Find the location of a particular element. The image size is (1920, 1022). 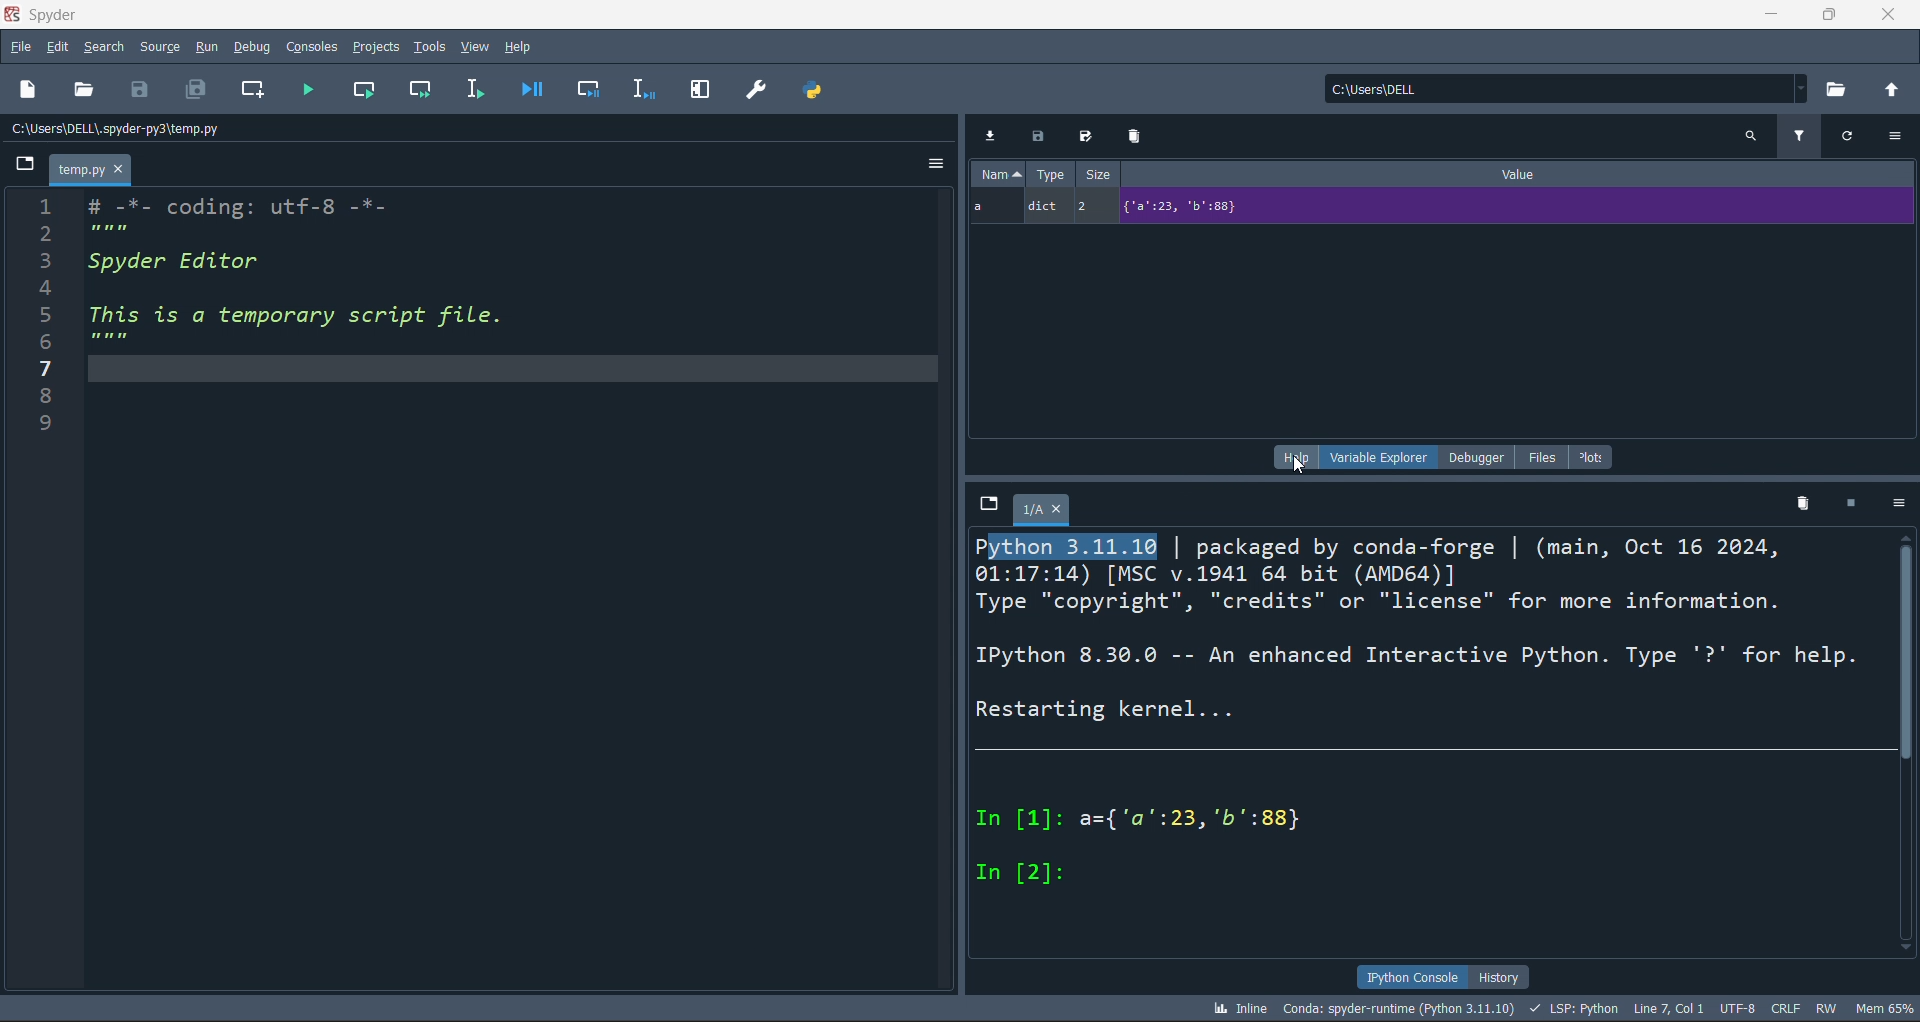

open parent directory is located at coordinates (1891, 89).